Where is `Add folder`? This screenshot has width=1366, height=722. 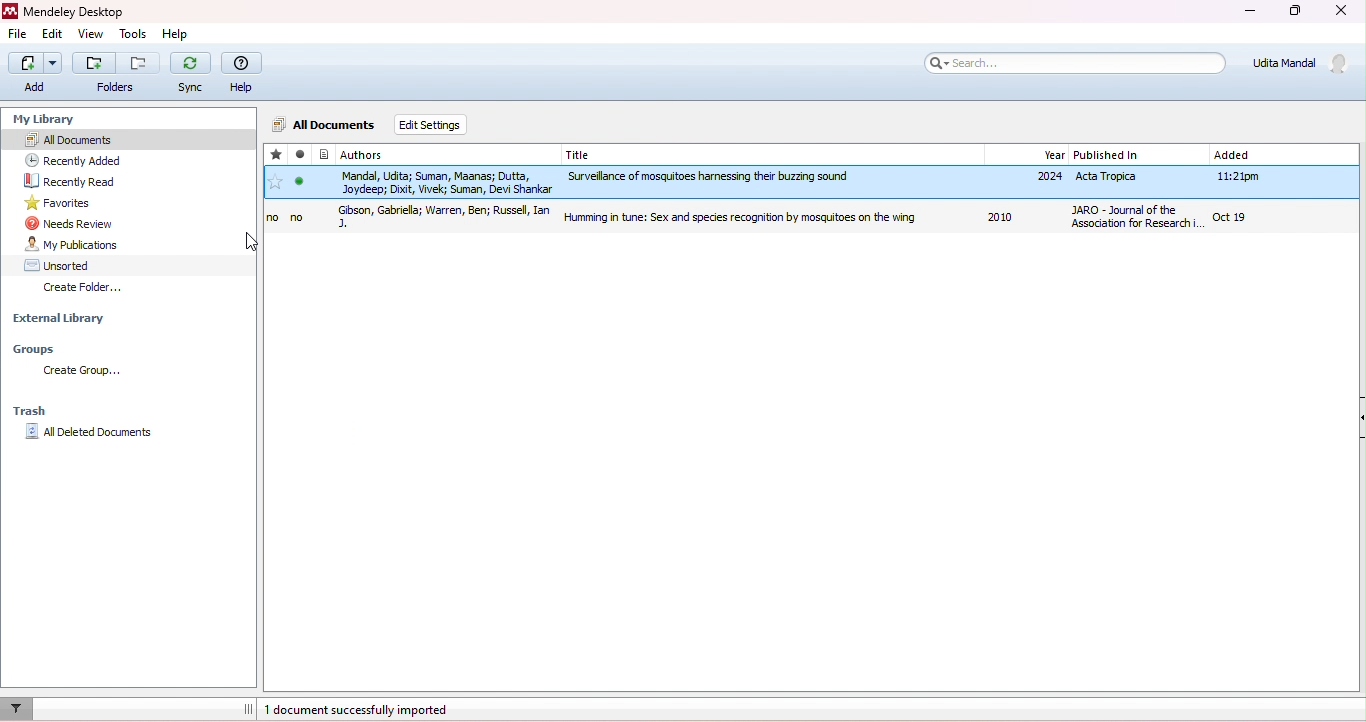 Add folder is located at coordinates (94, 63).